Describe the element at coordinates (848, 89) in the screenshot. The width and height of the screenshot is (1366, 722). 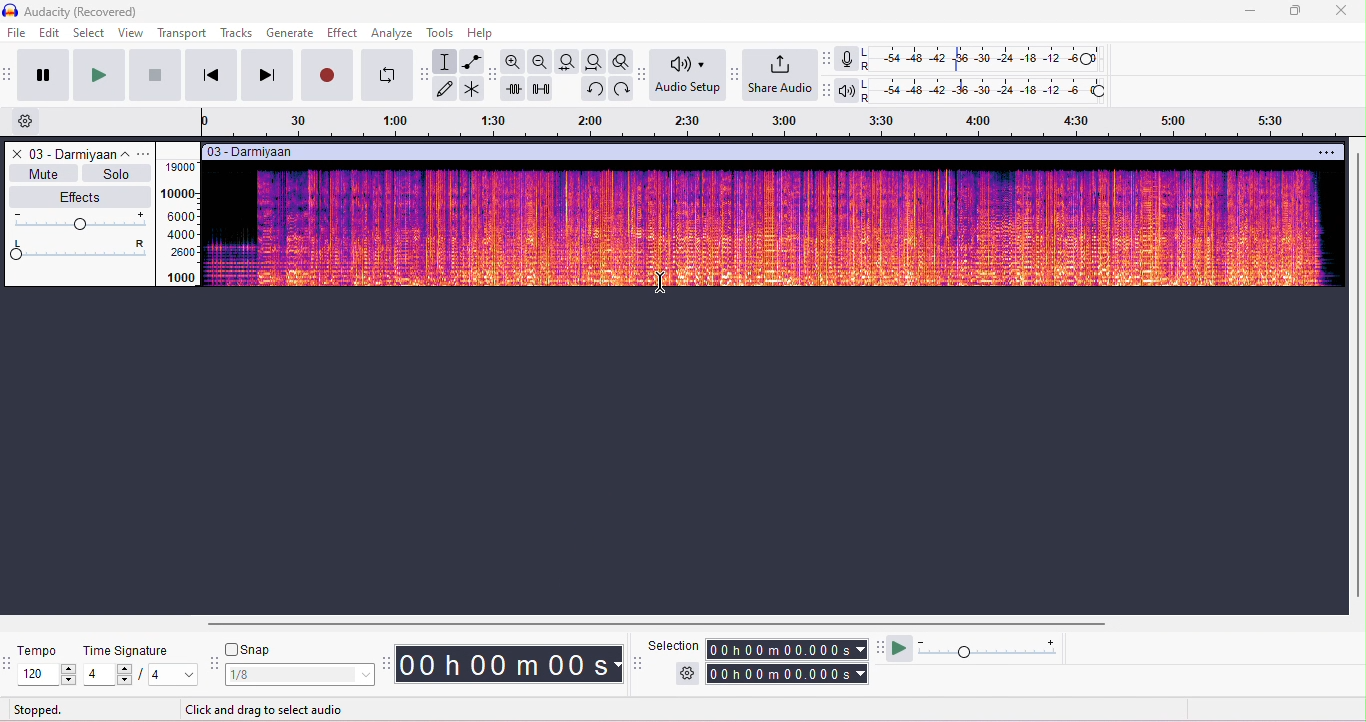
I see `playback meter` at that location.